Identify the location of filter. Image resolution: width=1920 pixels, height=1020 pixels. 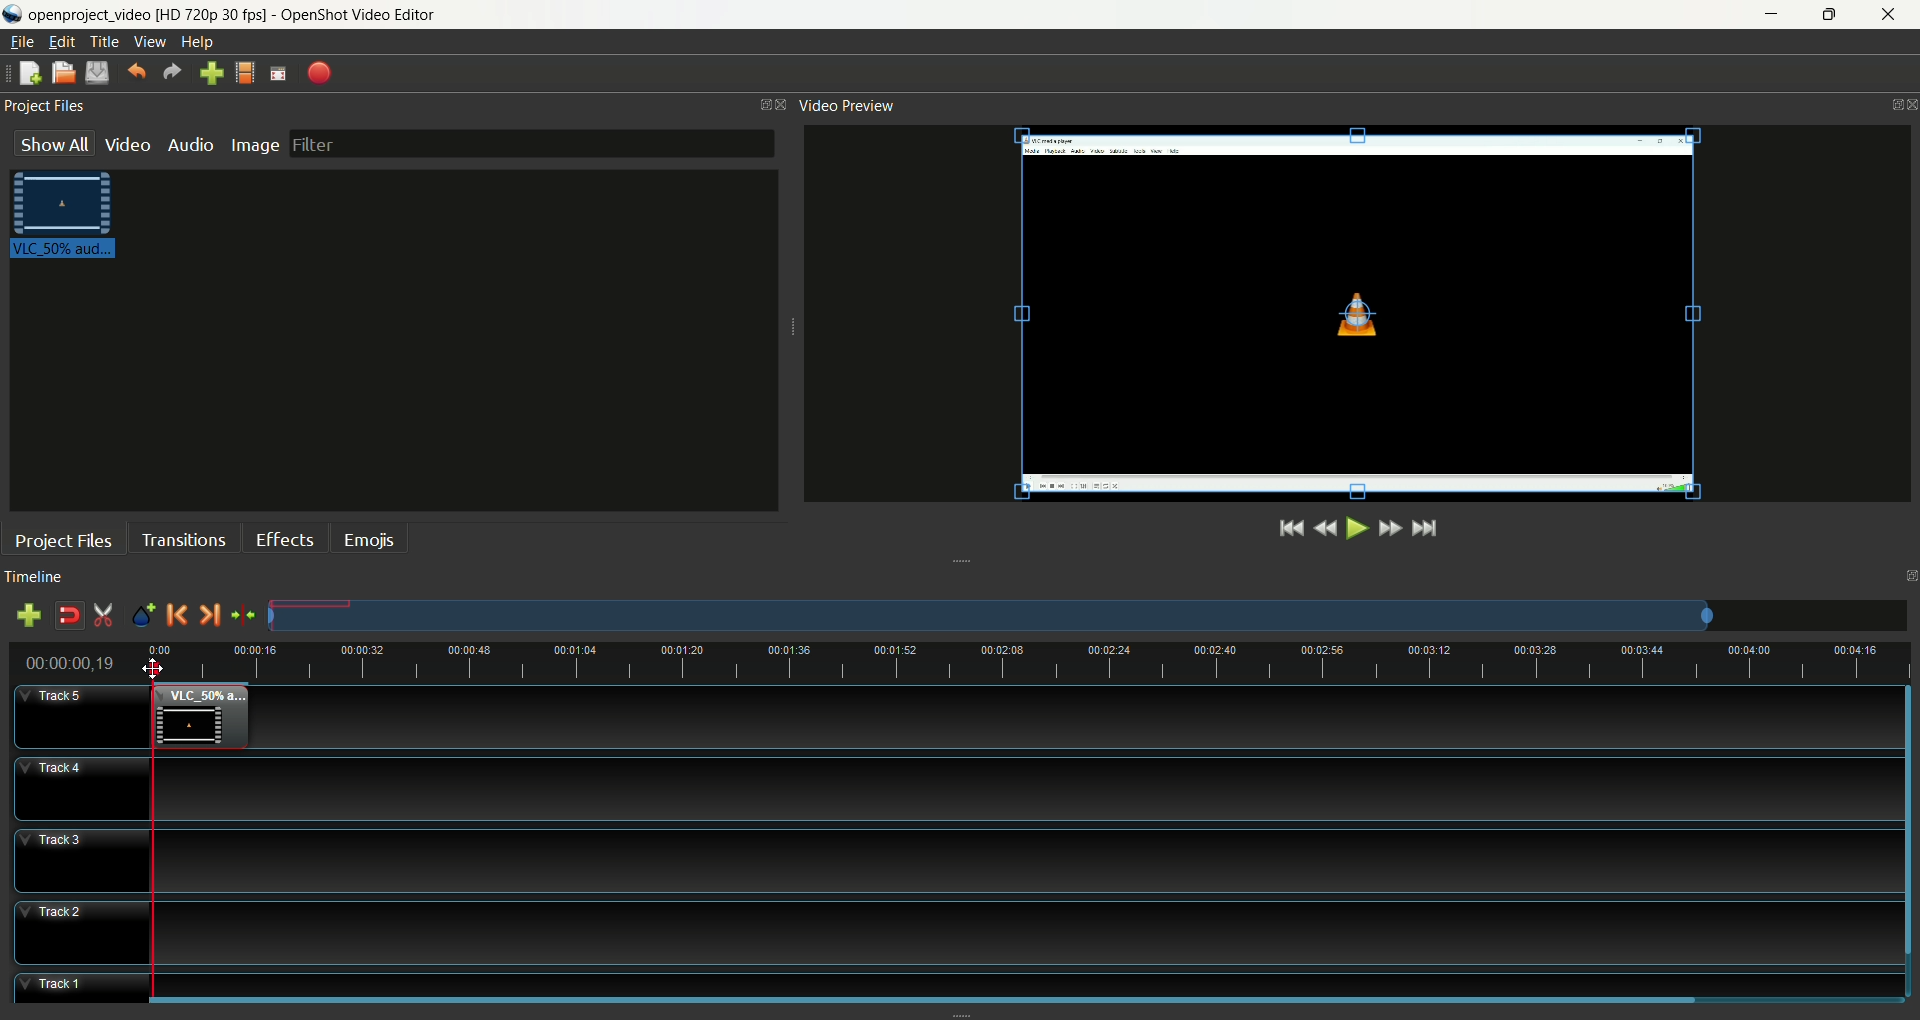
(531, 143).